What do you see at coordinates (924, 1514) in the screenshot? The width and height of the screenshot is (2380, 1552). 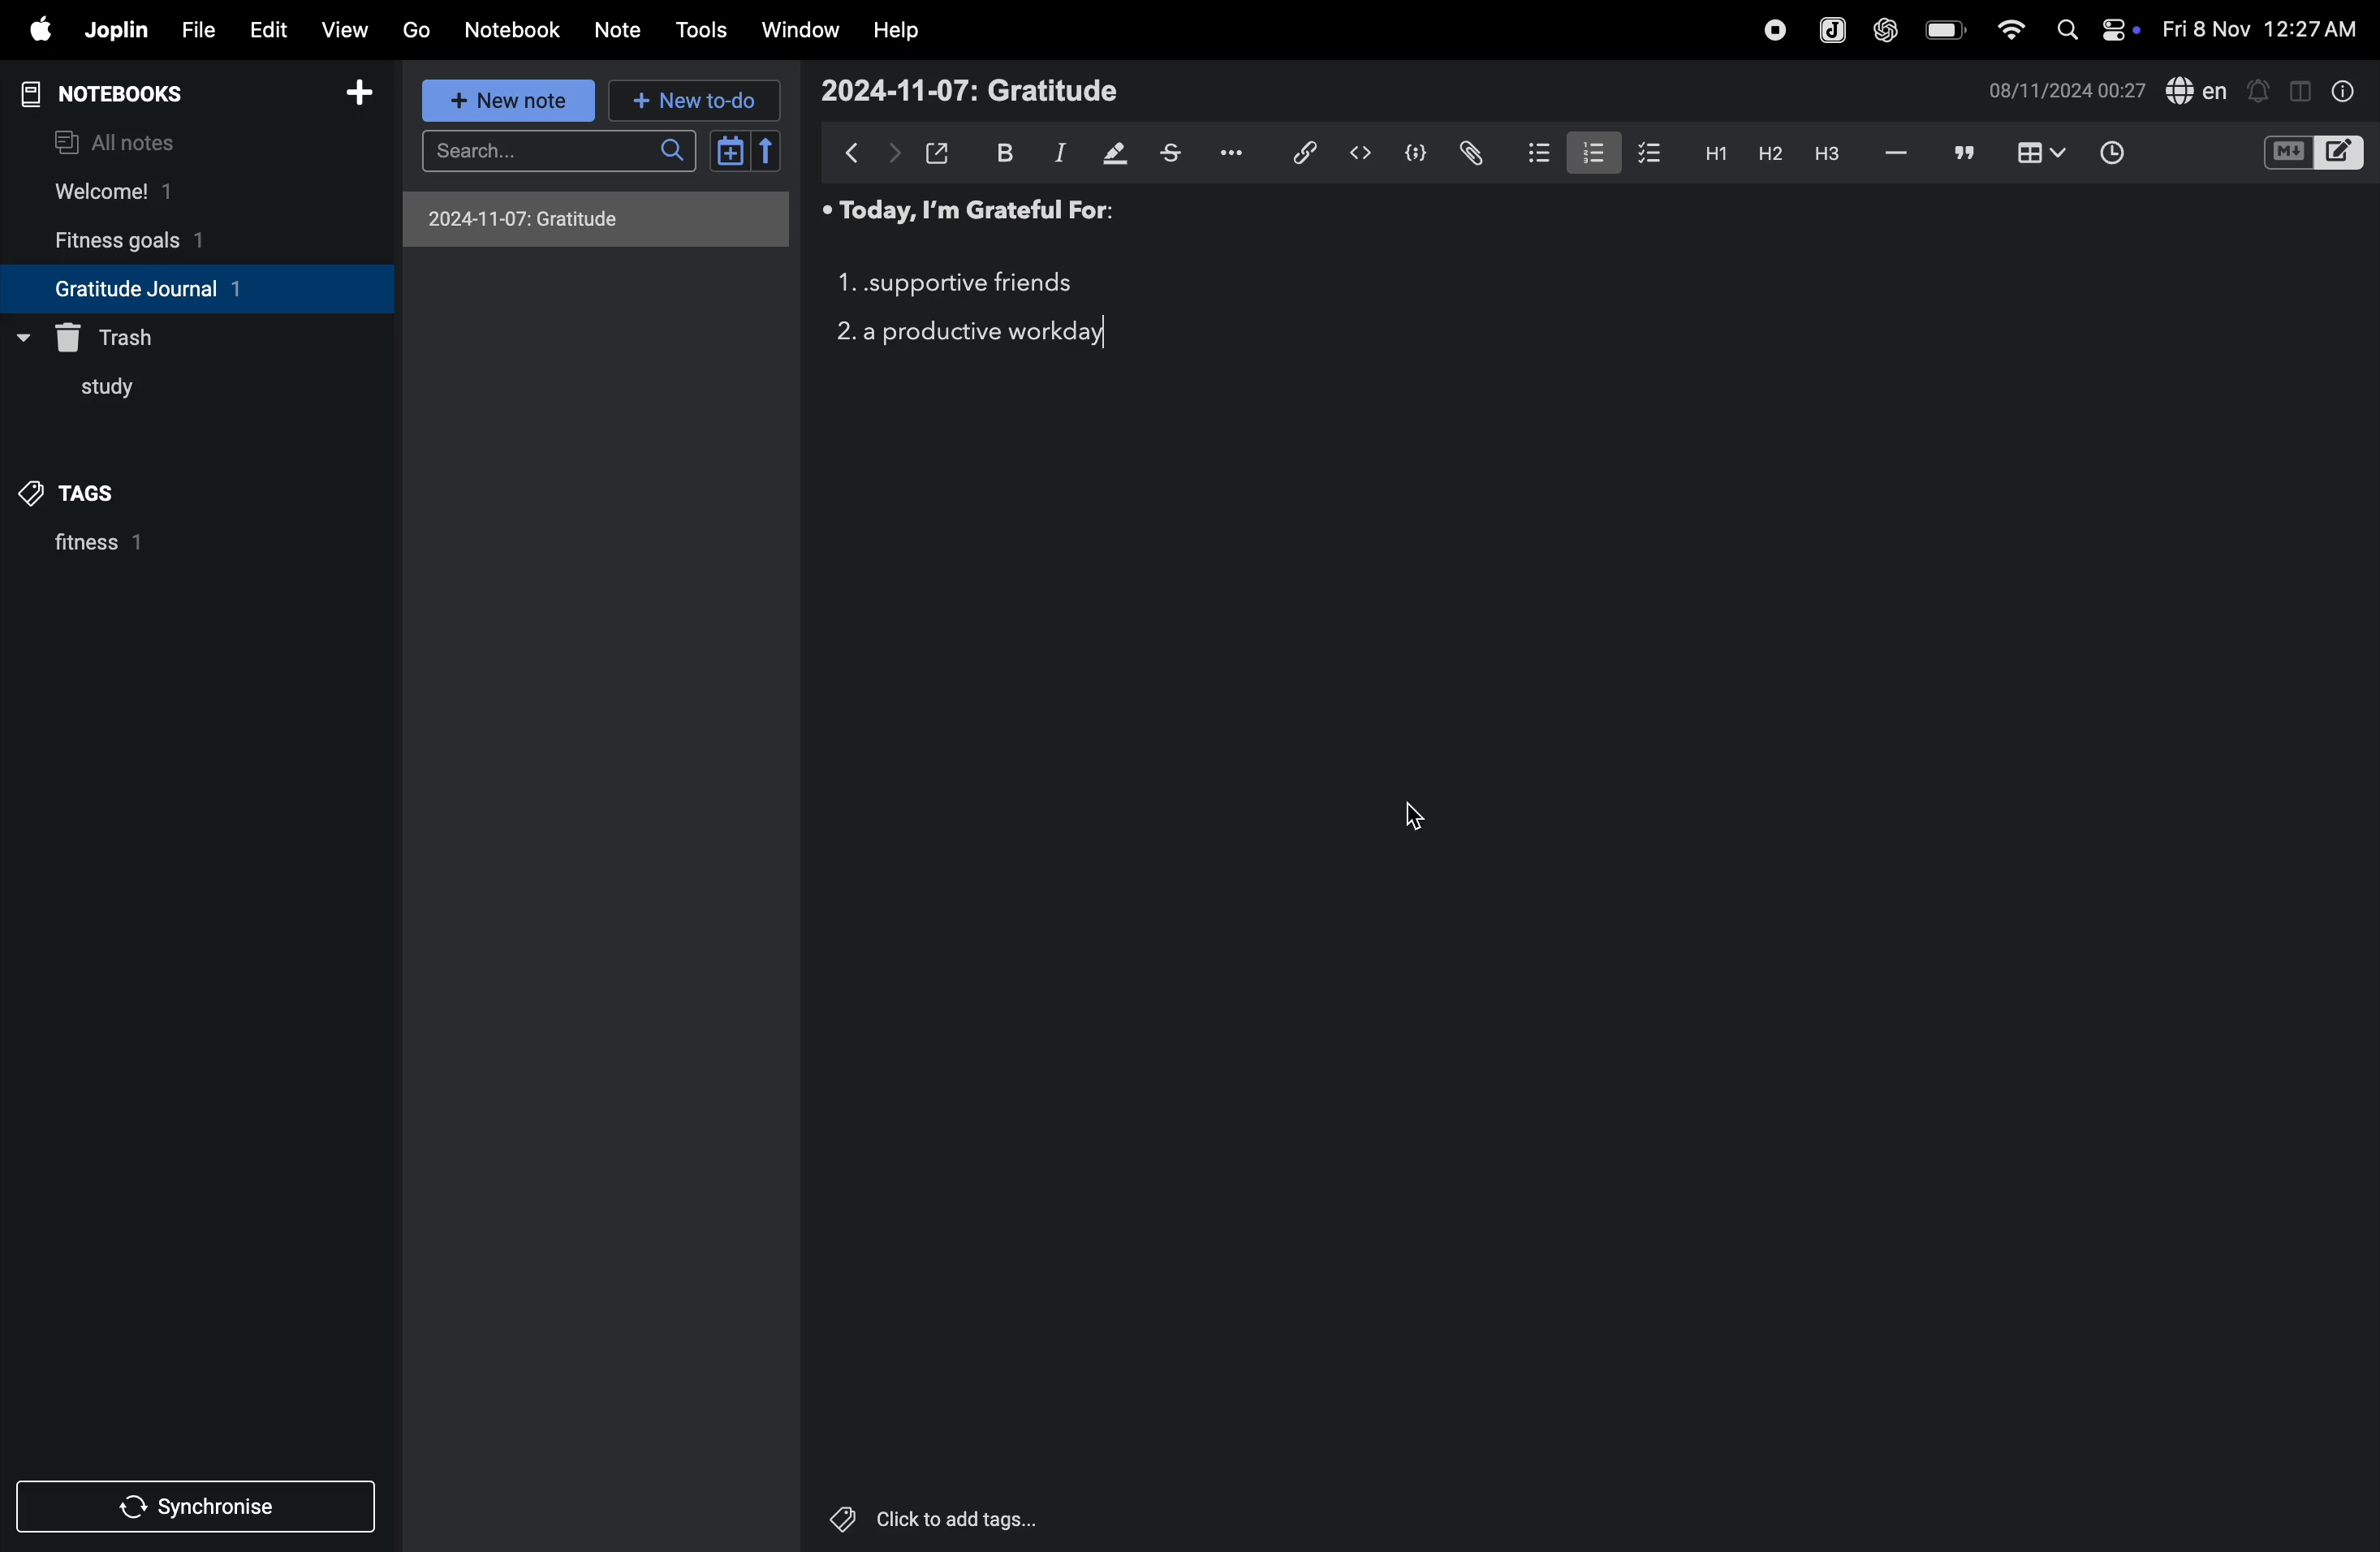 I see `click to add tags` at bounding box center [924, 1514].